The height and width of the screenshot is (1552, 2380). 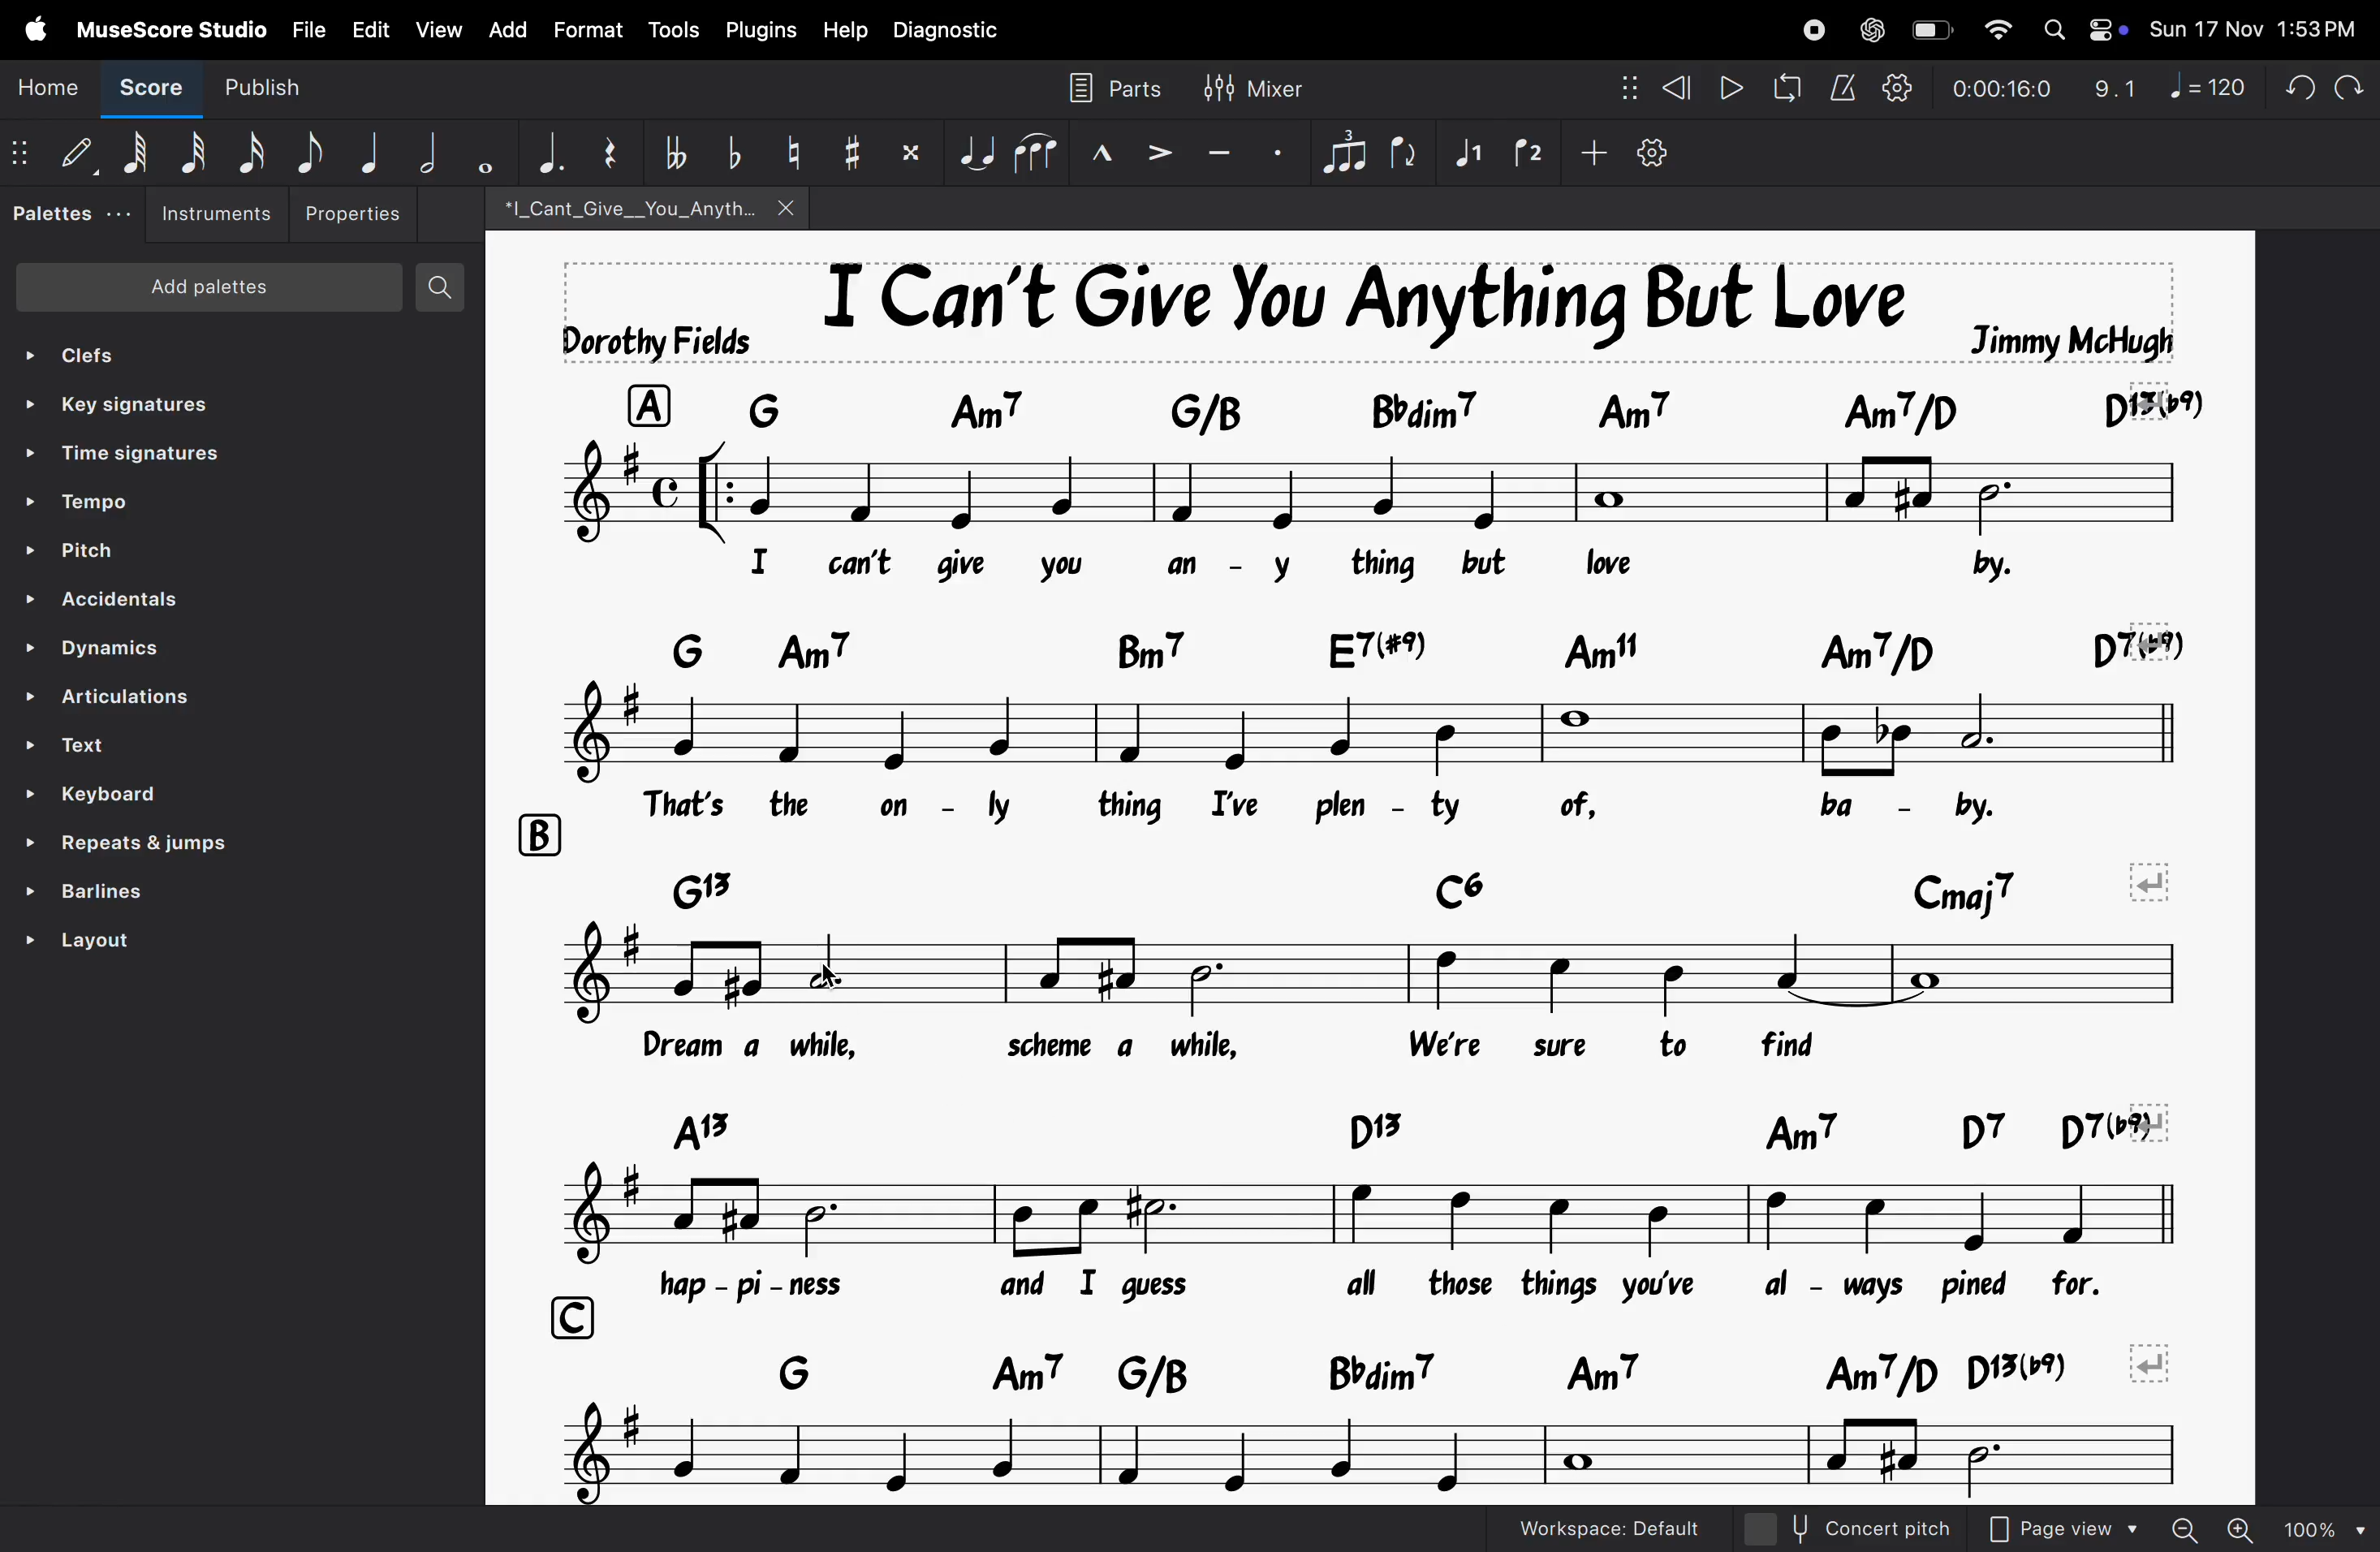 What do you see at coordinates (114, 792) in the screenshot?
I see `keyboard` at bounding box center [114, 792].